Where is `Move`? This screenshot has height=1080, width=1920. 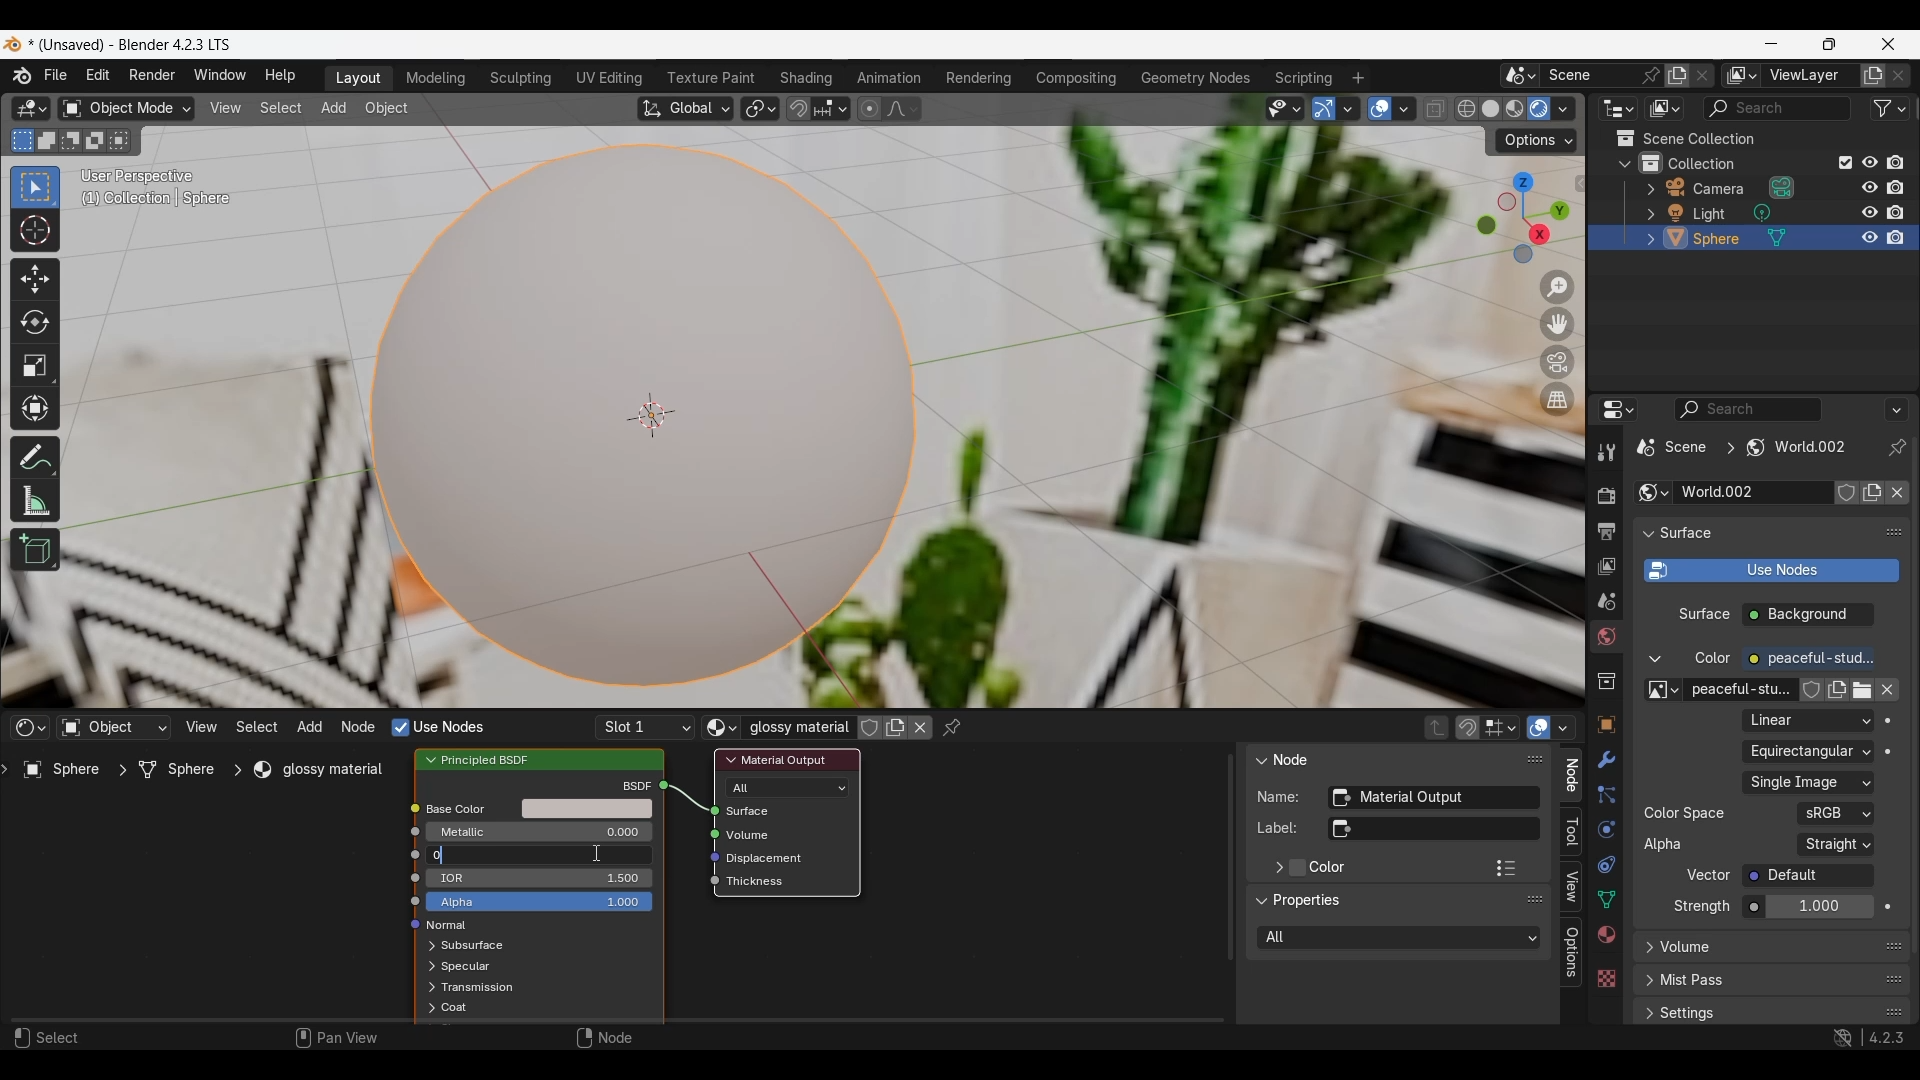 Move is located at coordinates (35, 280).